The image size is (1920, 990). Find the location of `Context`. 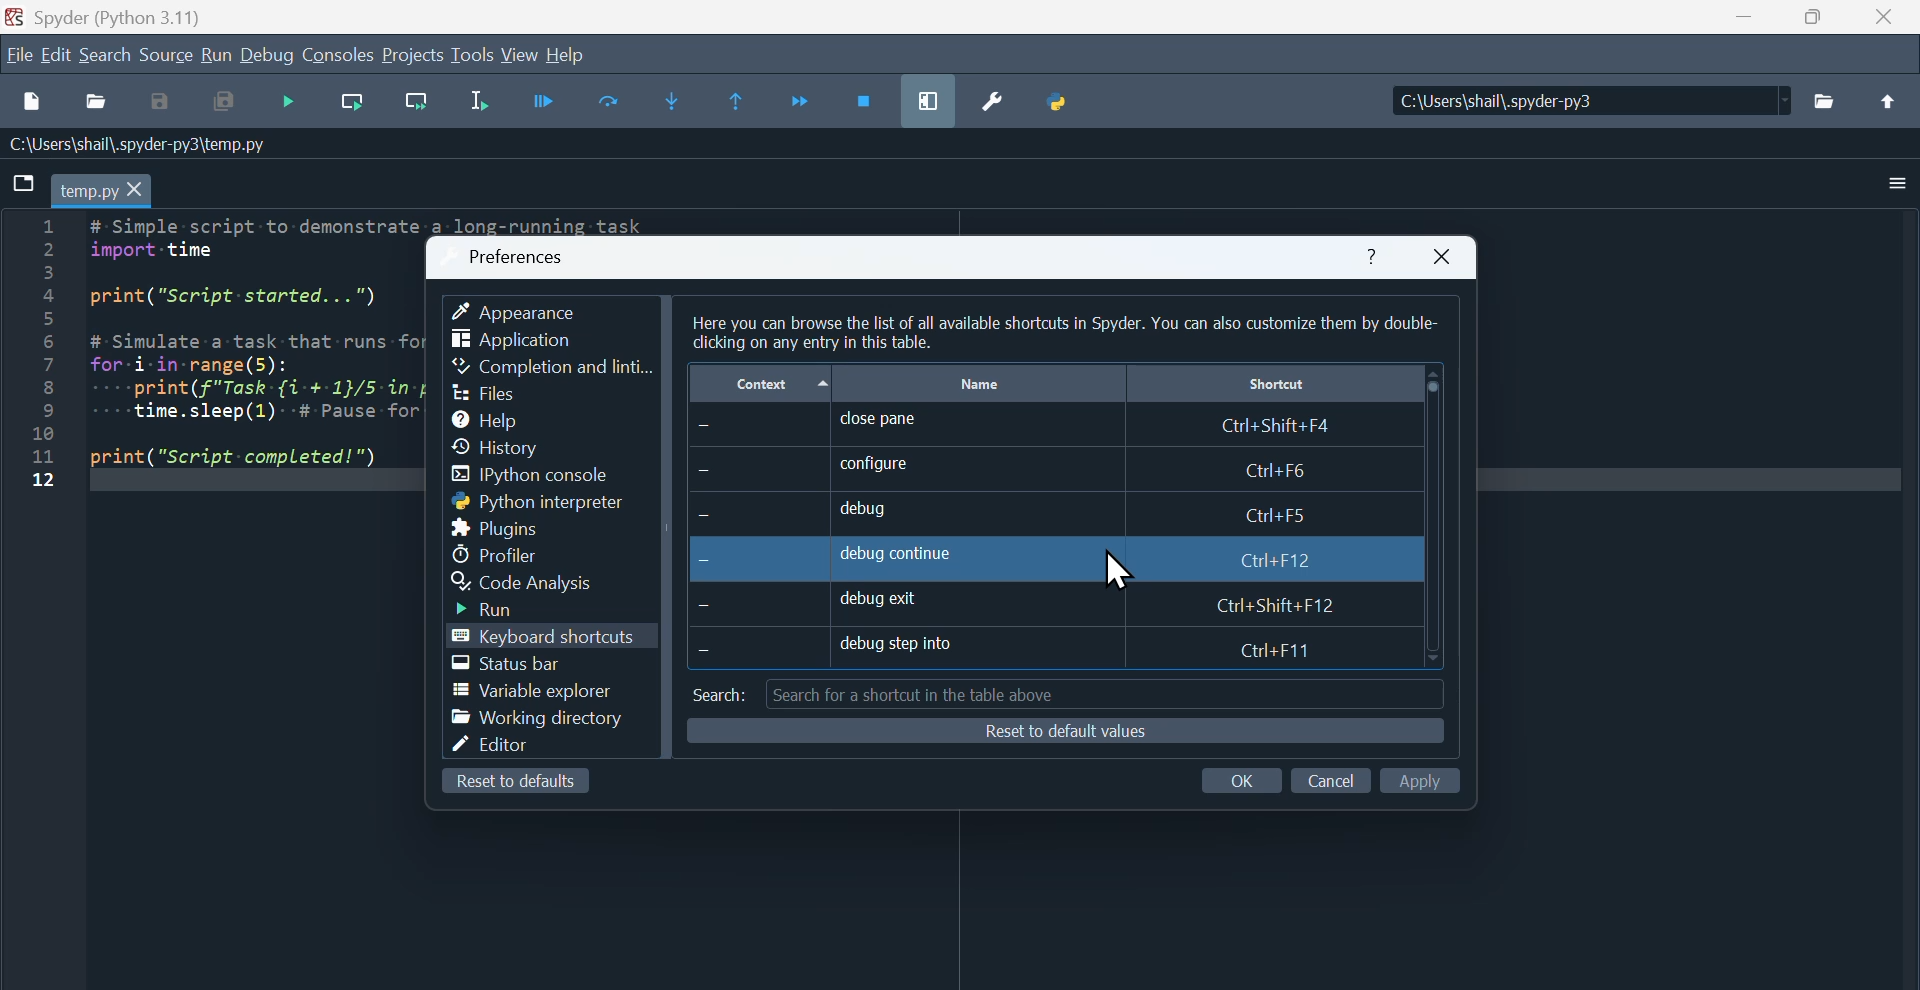

Context is located at coordinates (760, 382).